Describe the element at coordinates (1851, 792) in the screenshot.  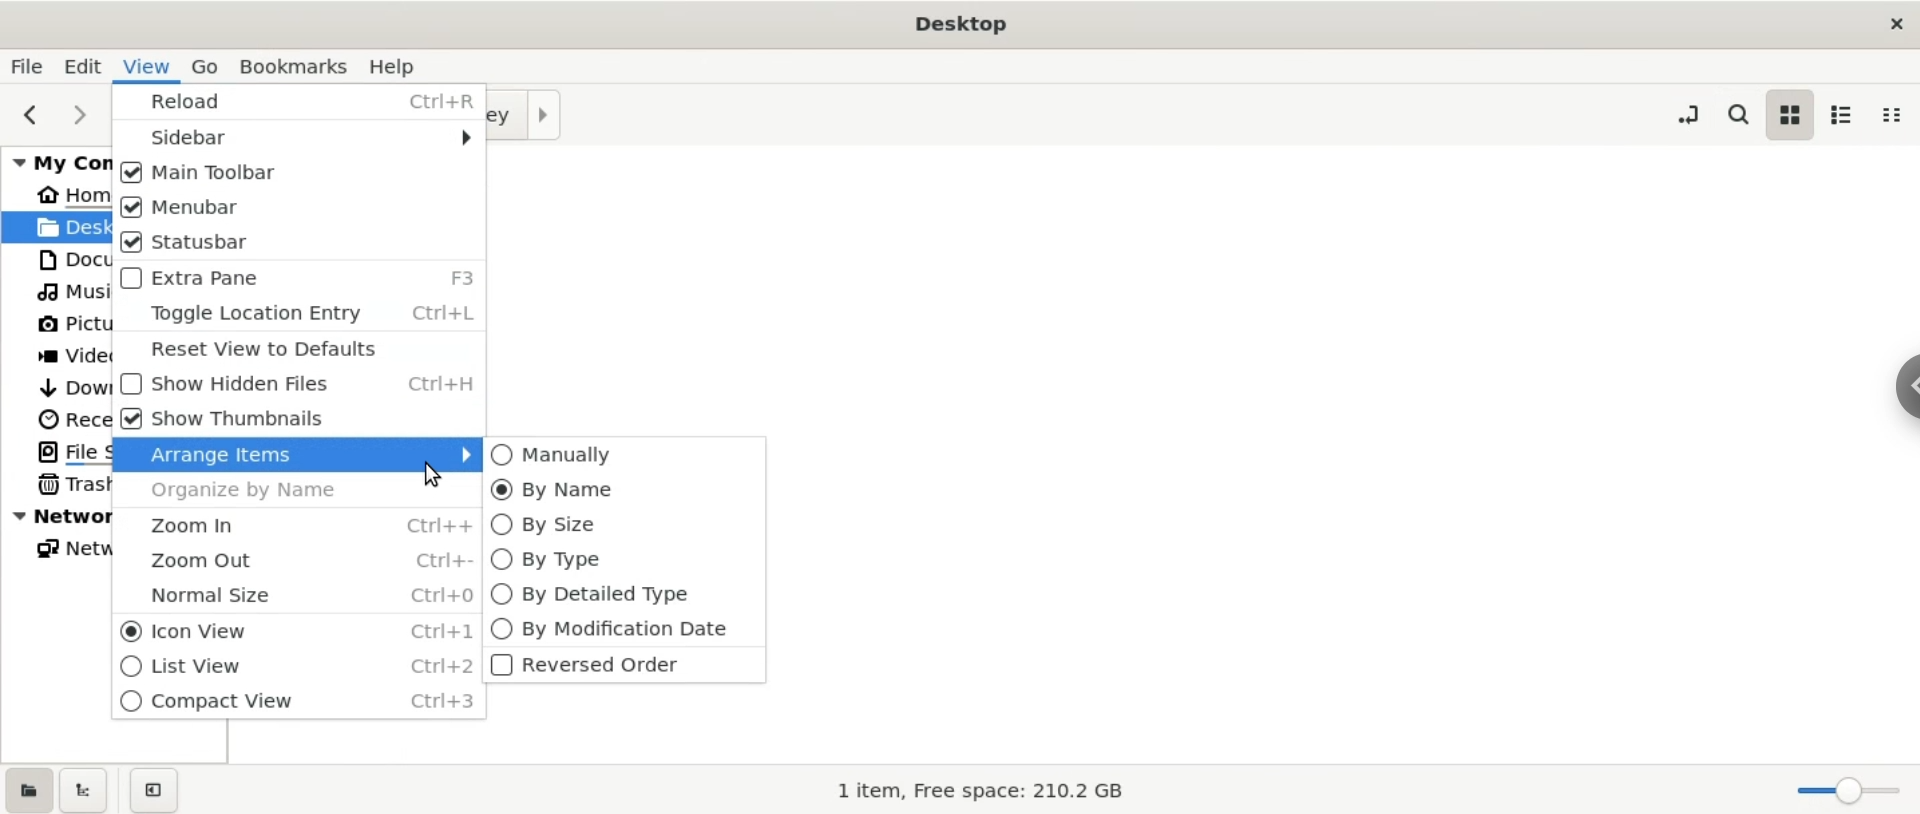
I see `zoom` at that location.